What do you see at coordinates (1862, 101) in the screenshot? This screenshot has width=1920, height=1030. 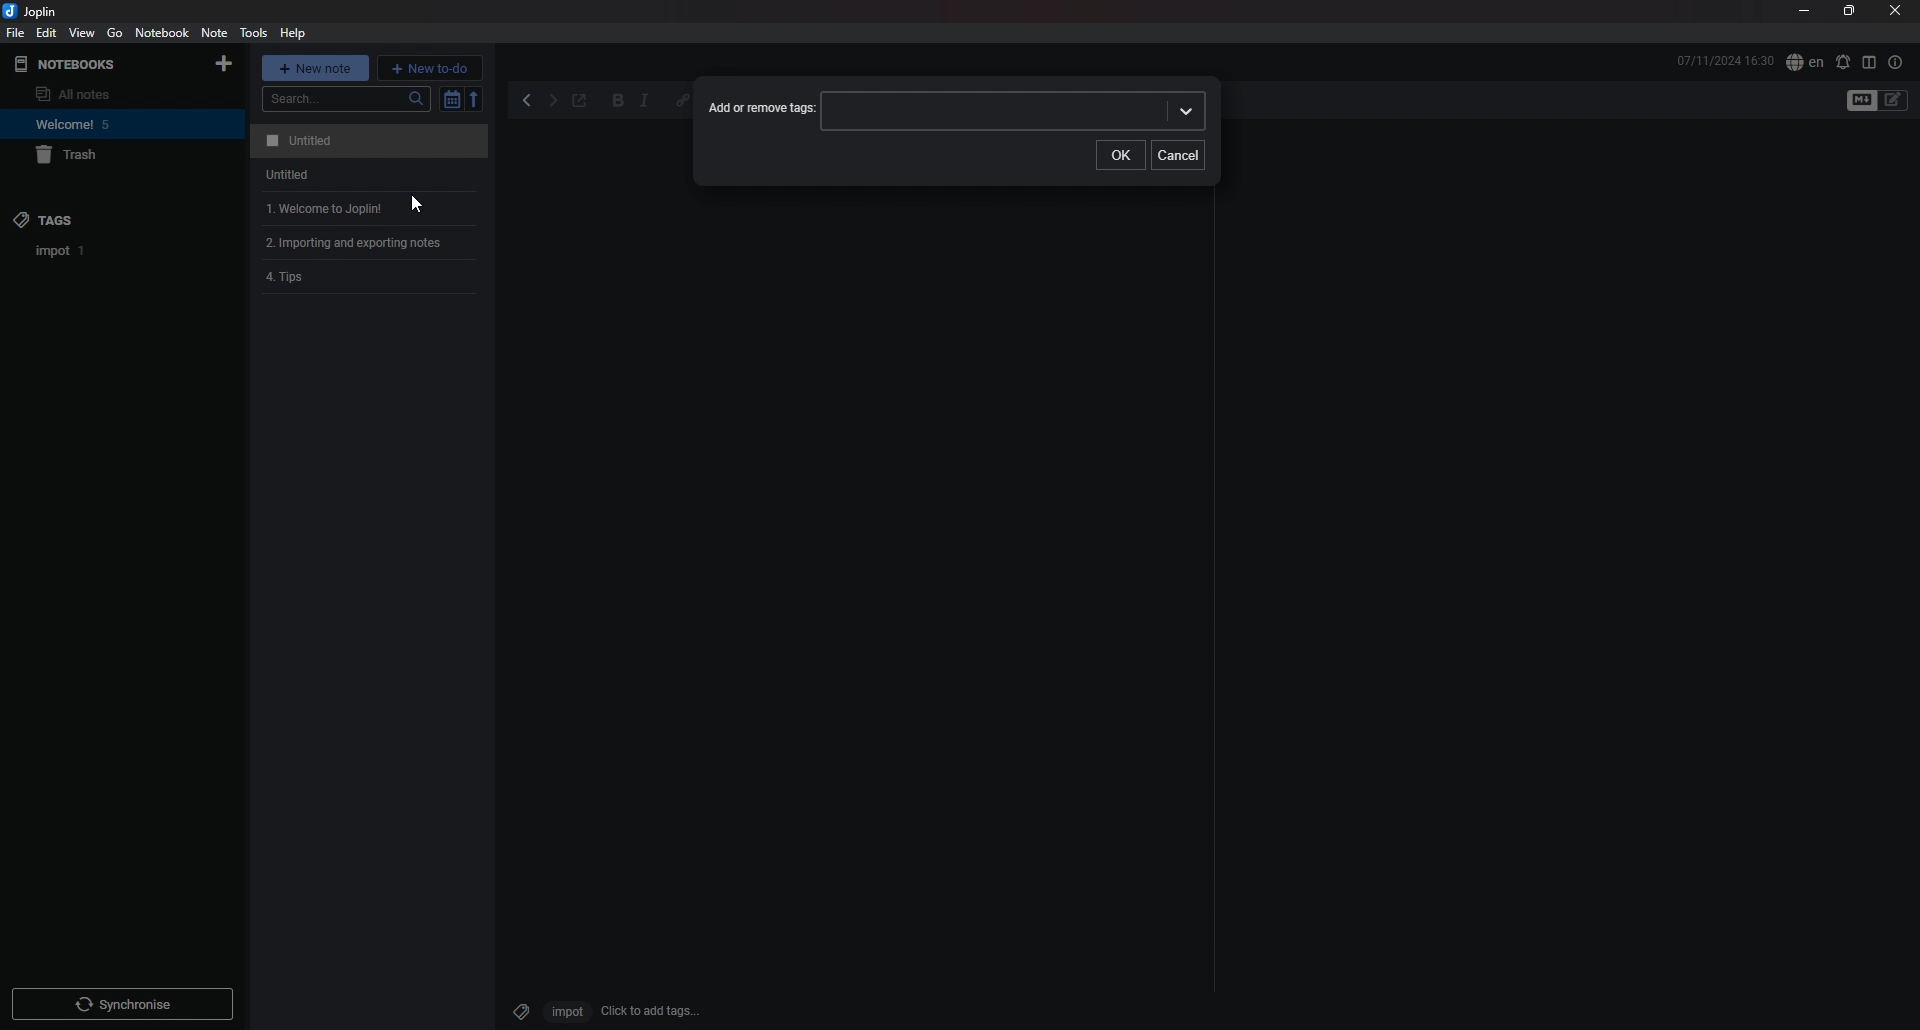 I see `toggle editors` at bounding box center [1862, 101].